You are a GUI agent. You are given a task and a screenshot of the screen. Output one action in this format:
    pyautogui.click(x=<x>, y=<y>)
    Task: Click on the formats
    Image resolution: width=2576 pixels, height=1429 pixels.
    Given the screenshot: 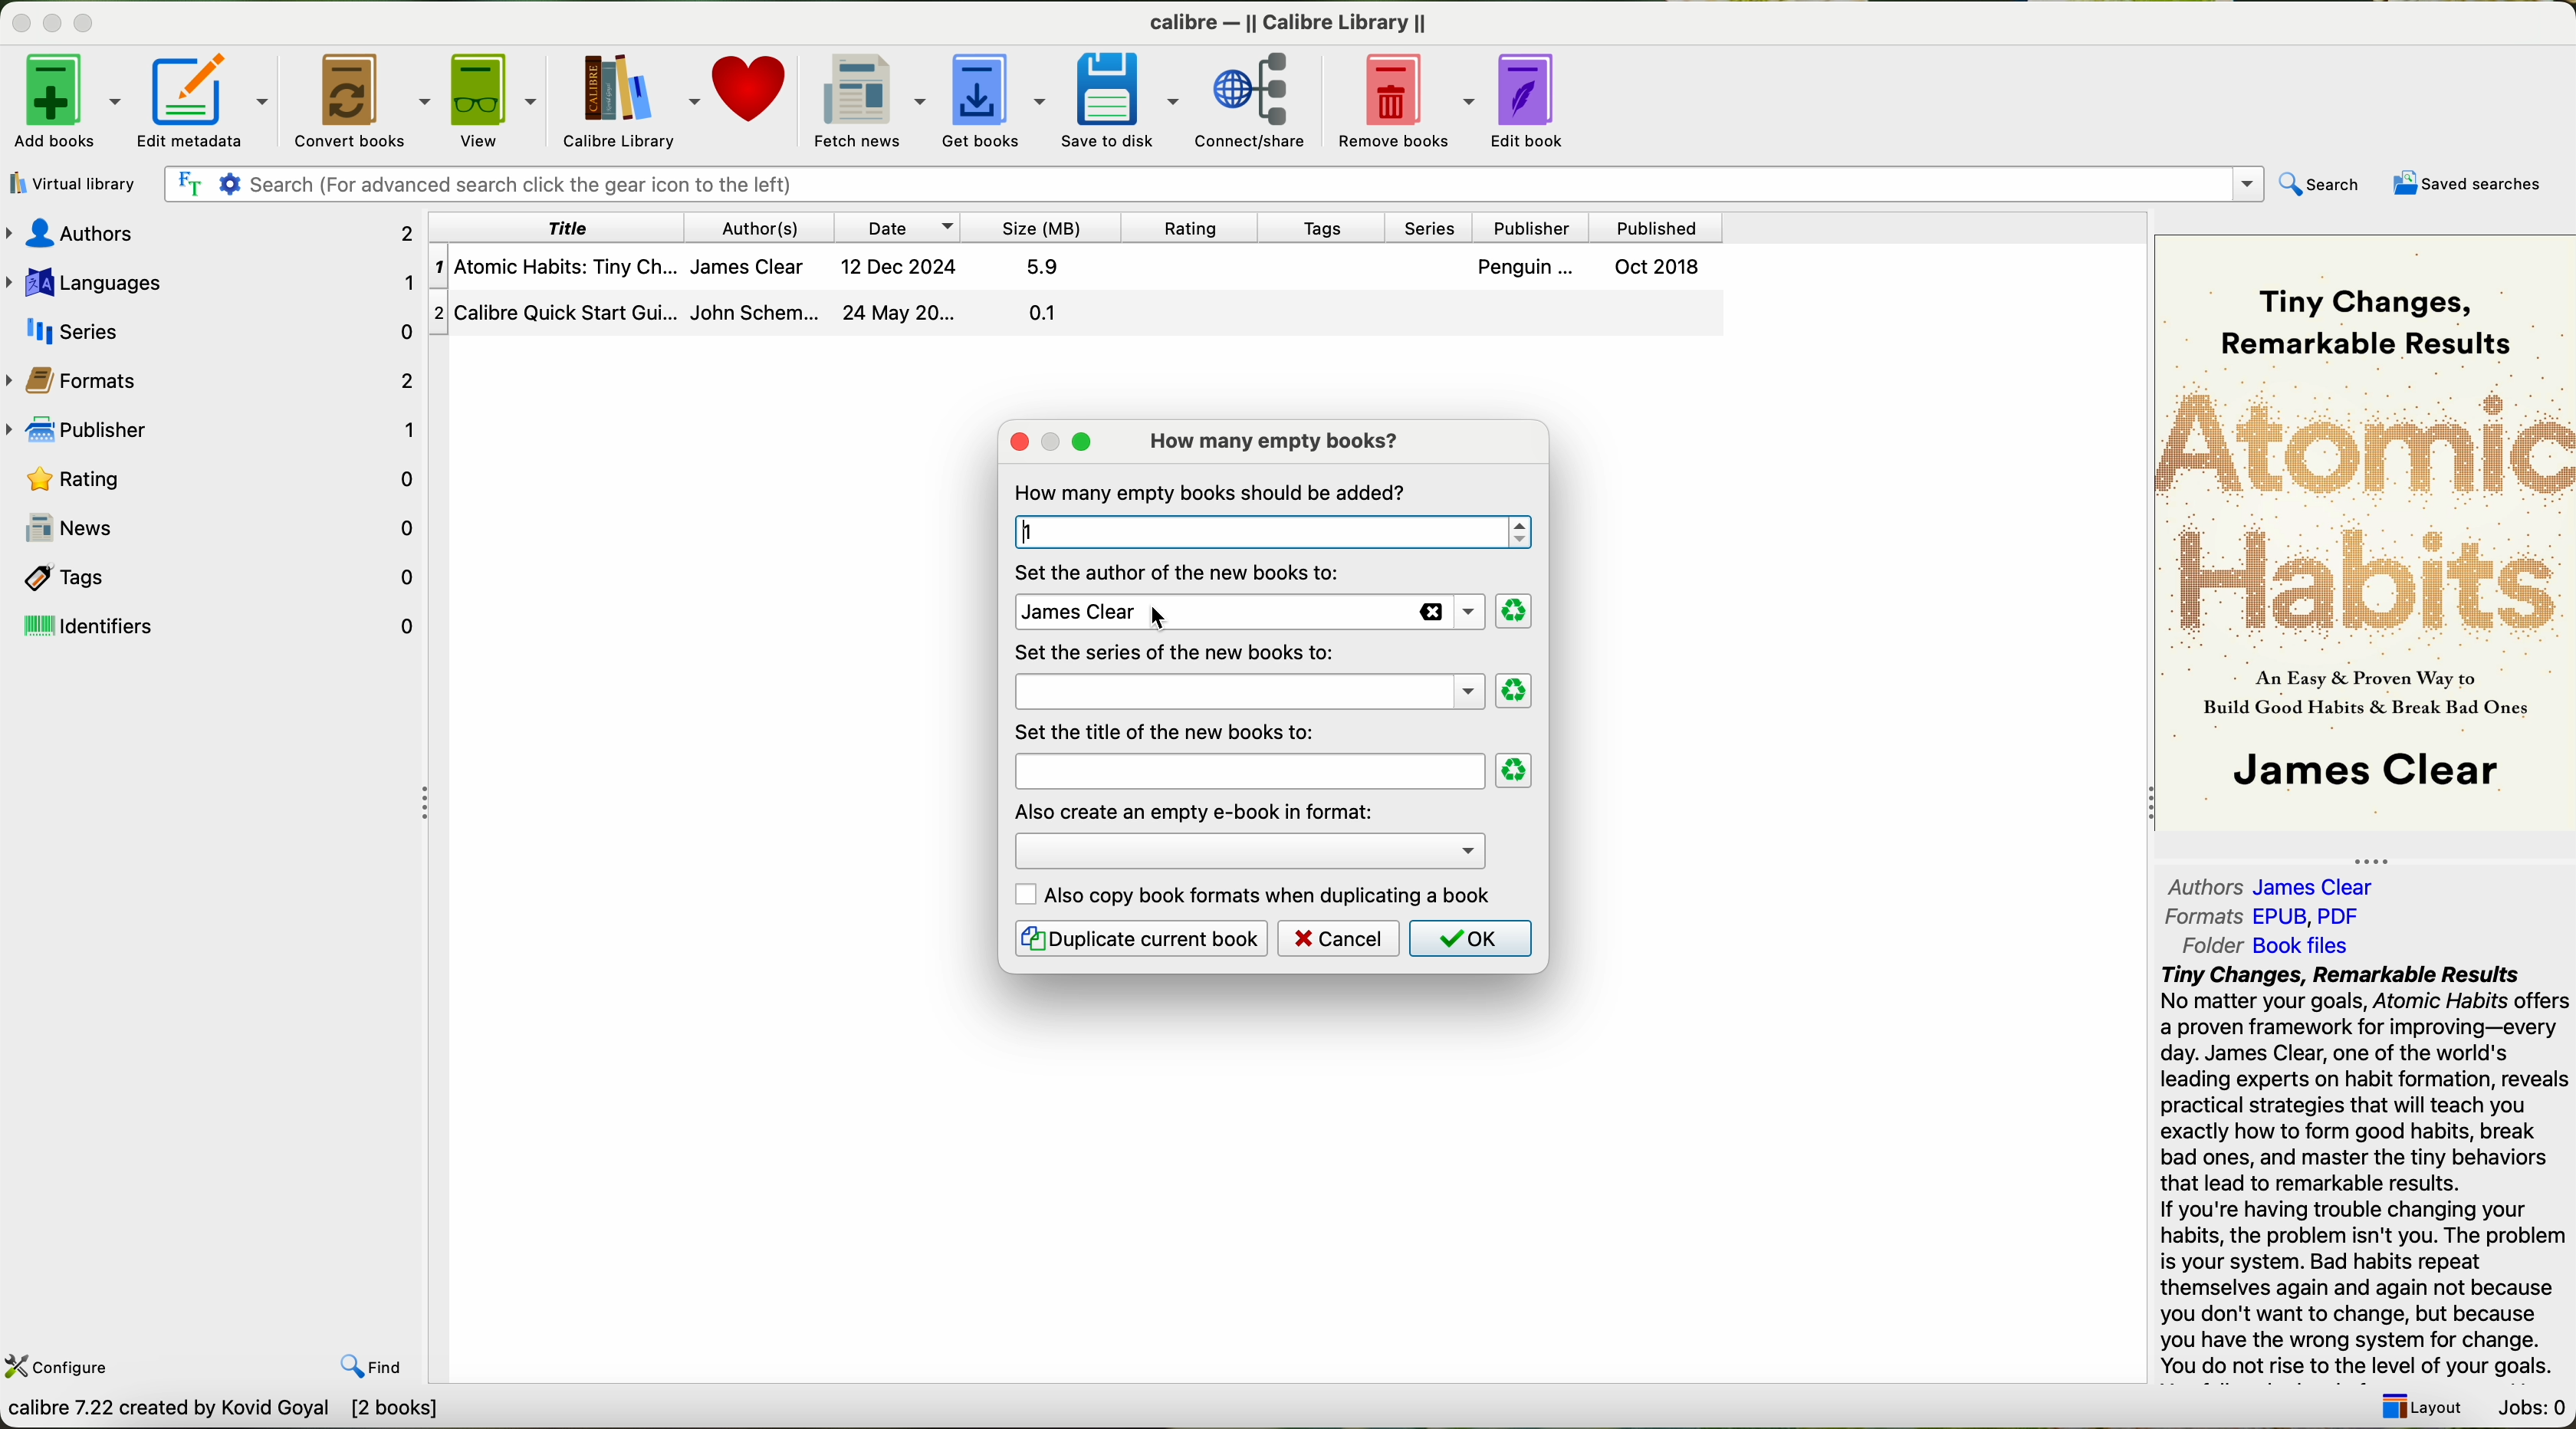 What is the action you would take?
    pyautogui.click(x=2265, y=916)
    